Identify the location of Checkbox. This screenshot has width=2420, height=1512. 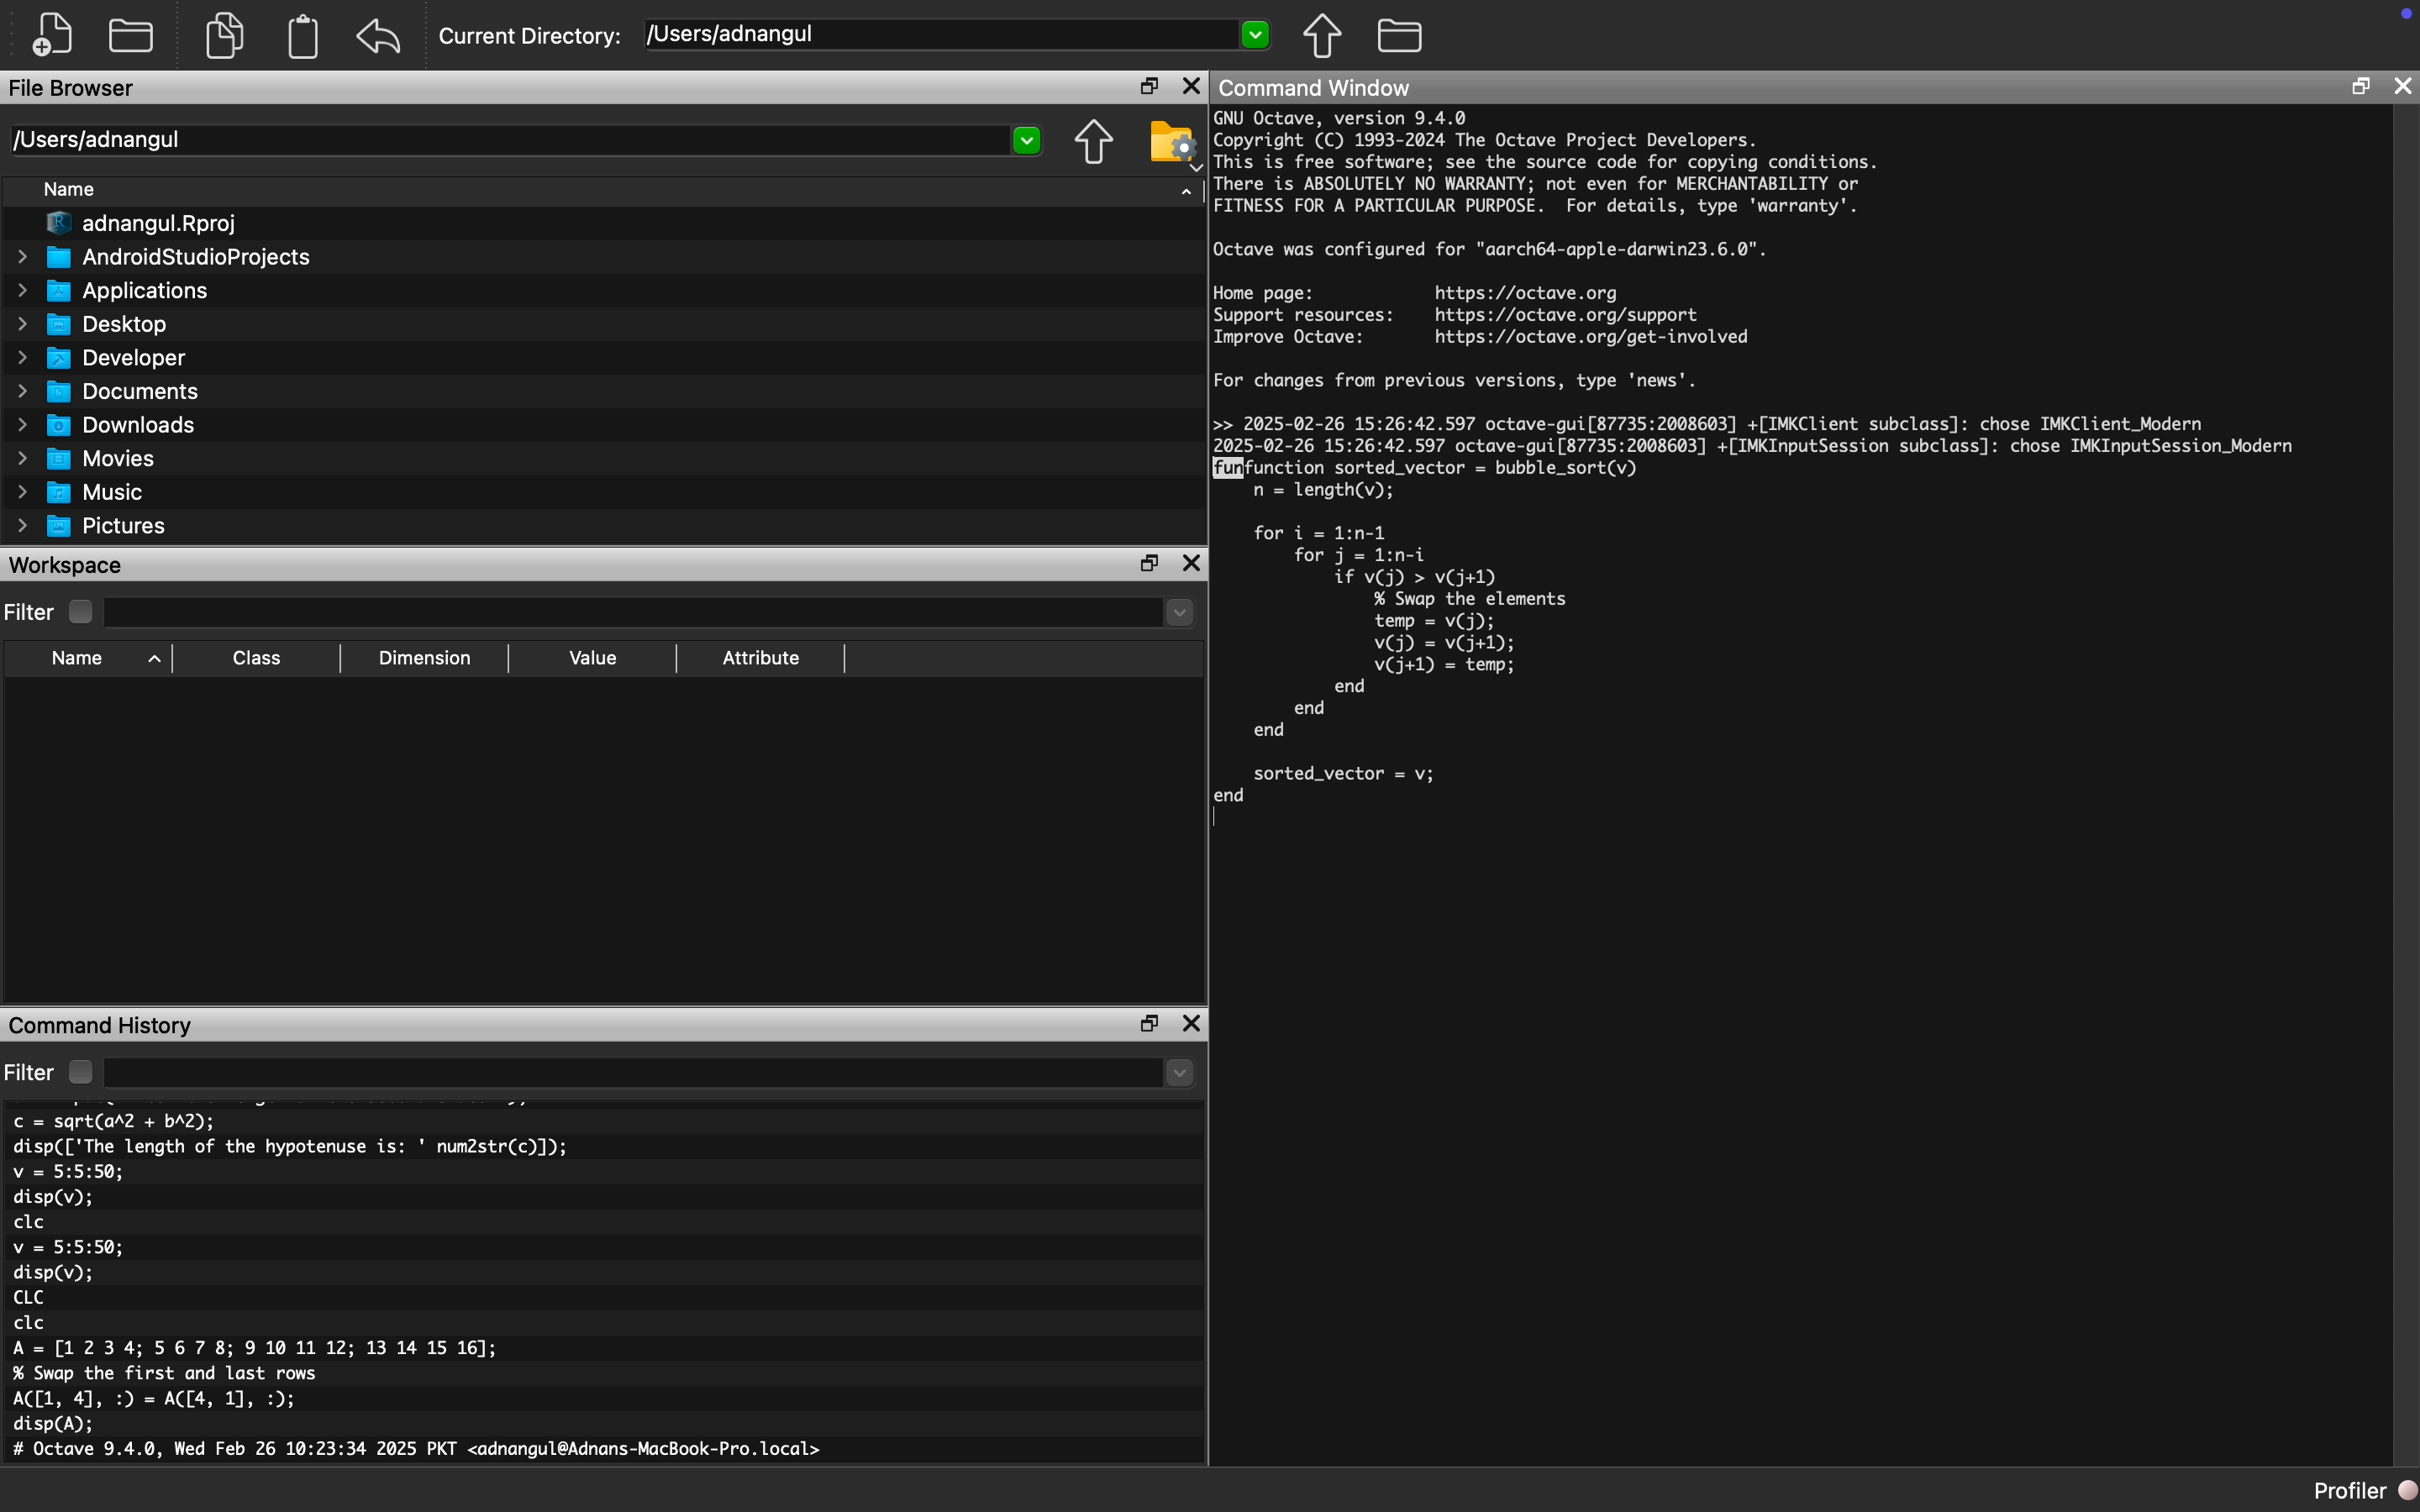
(80, 1072).